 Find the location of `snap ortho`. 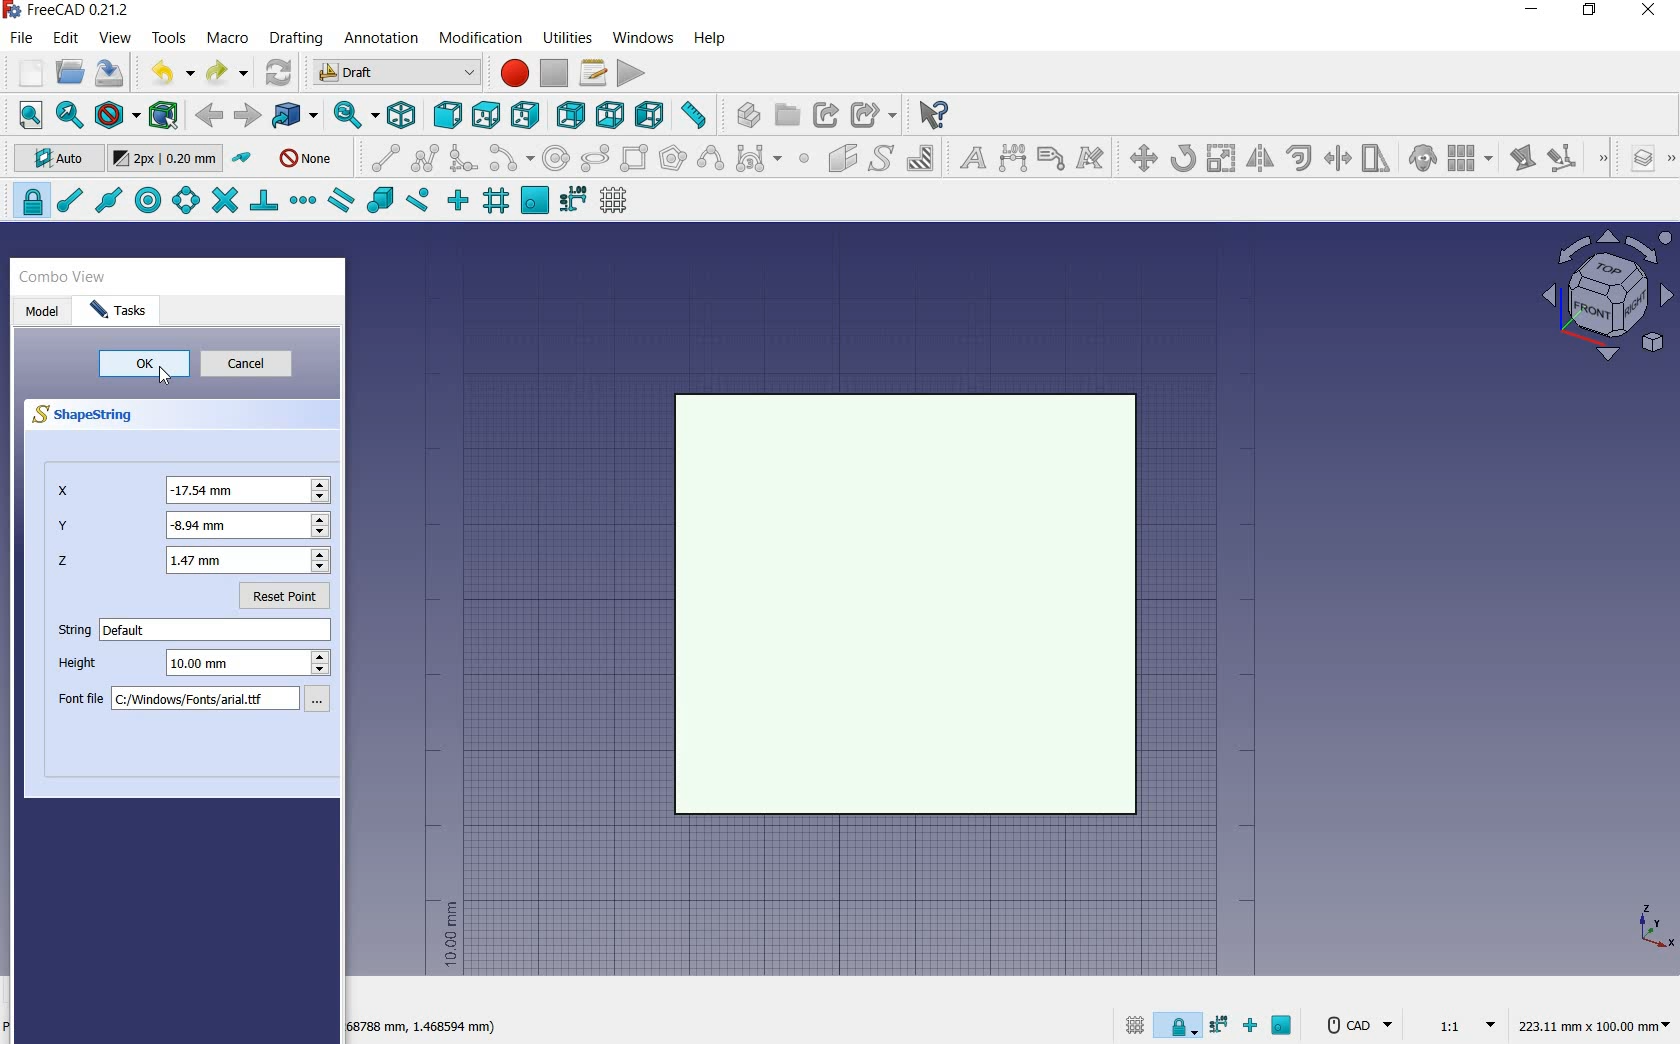

snap ortho is located at coordinates (458, 201).